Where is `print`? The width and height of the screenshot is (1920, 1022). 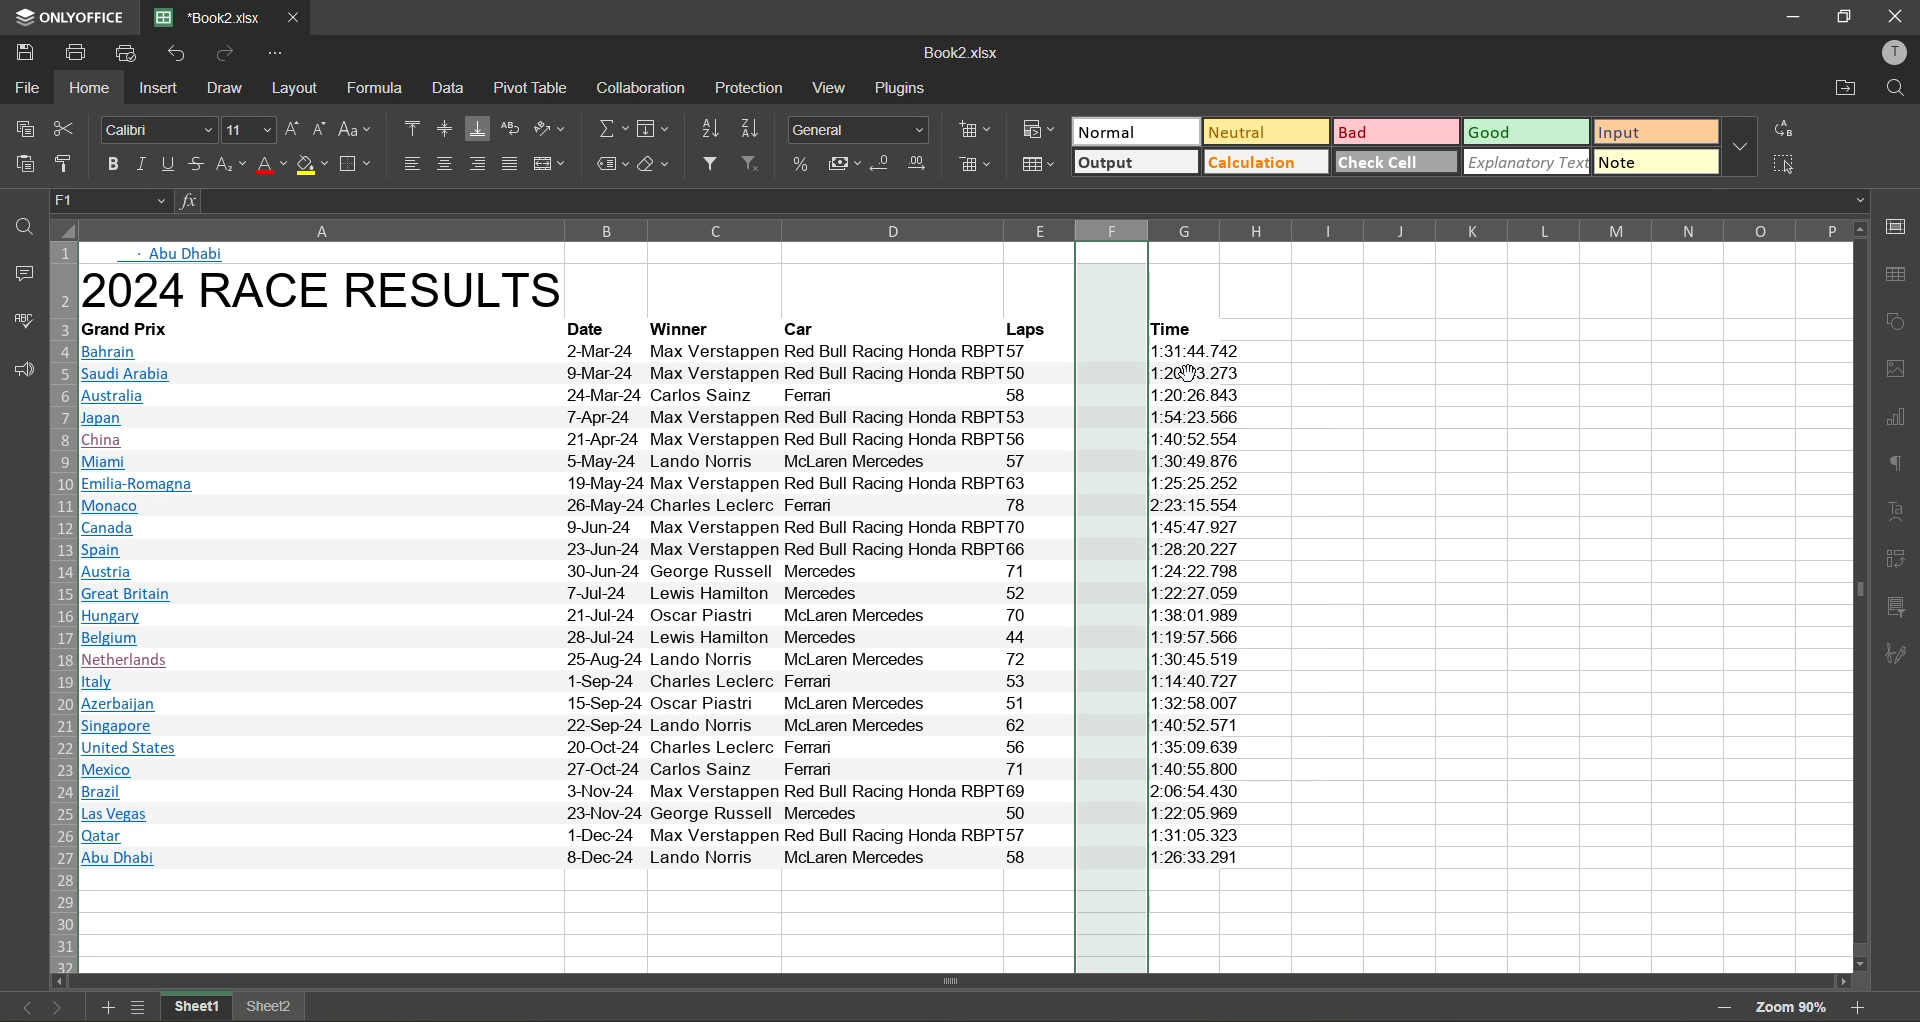
print is located at coordinates (77, 53).